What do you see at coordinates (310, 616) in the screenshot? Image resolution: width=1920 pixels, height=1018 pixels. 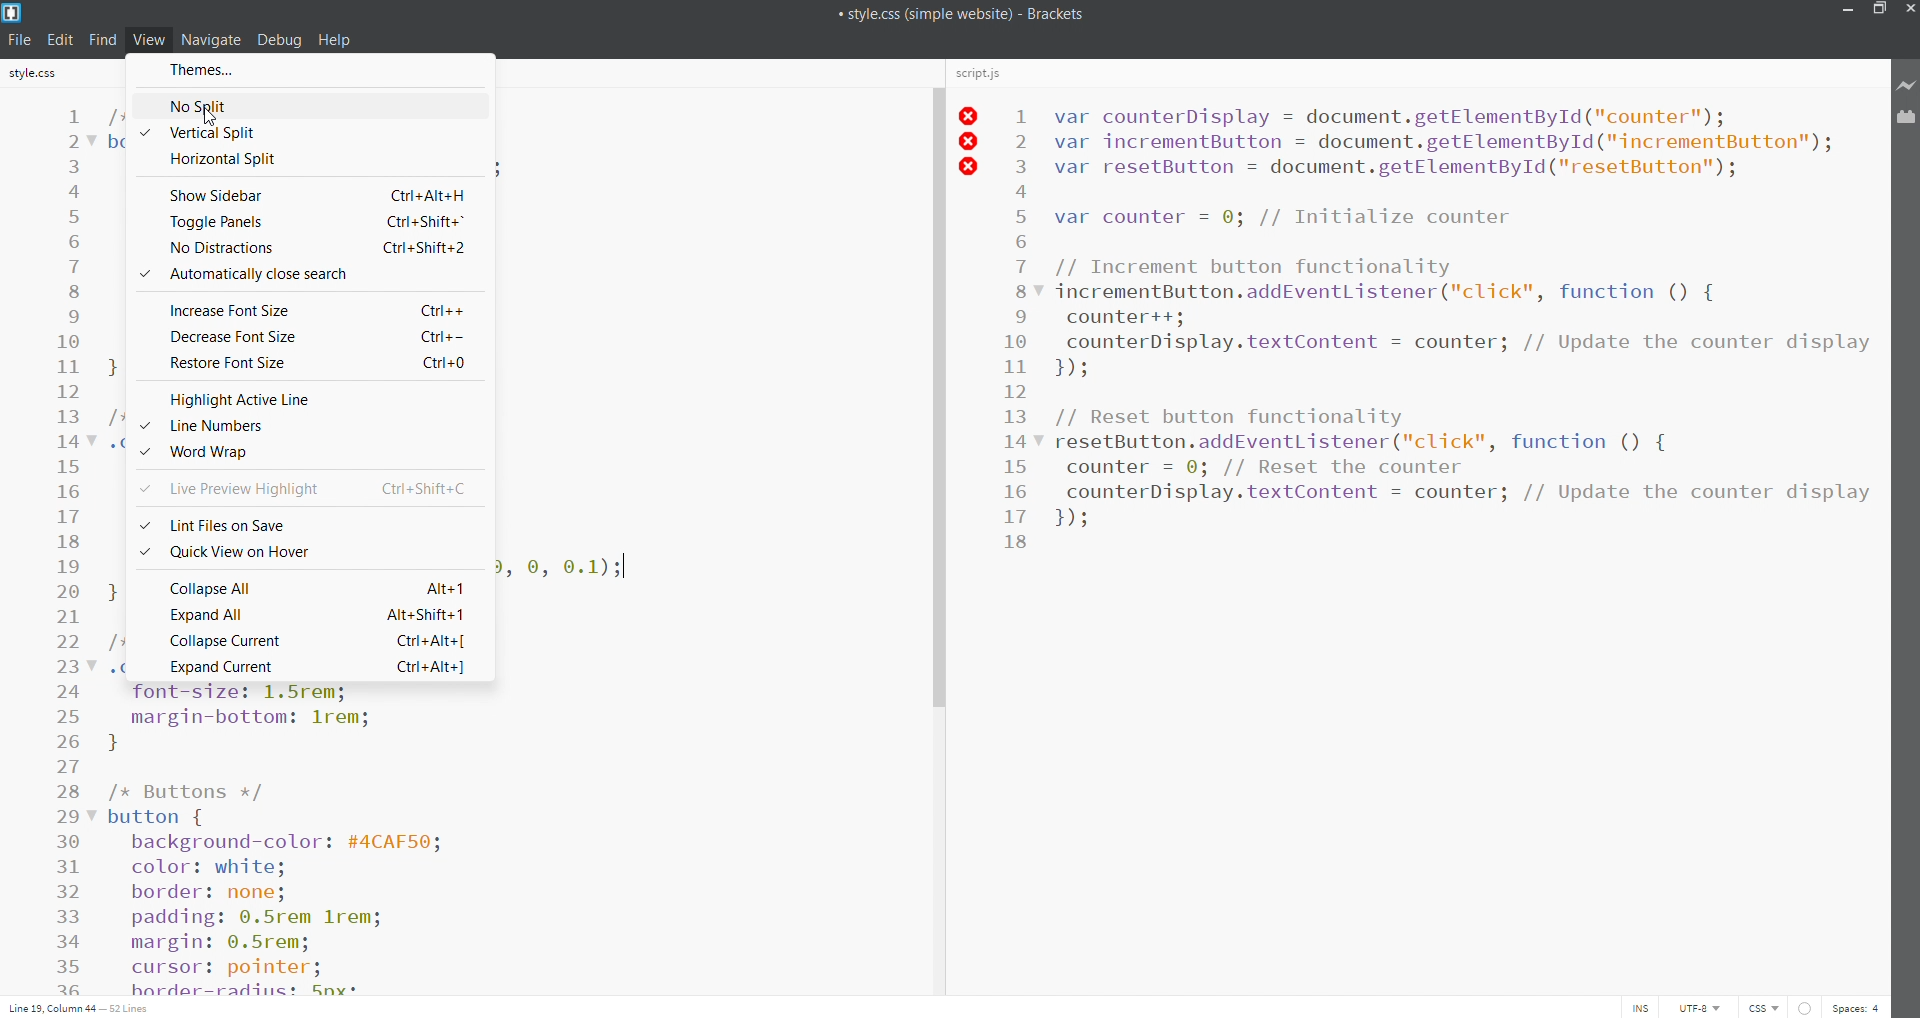 I see `expand all ` at bounding box center [310, 616].